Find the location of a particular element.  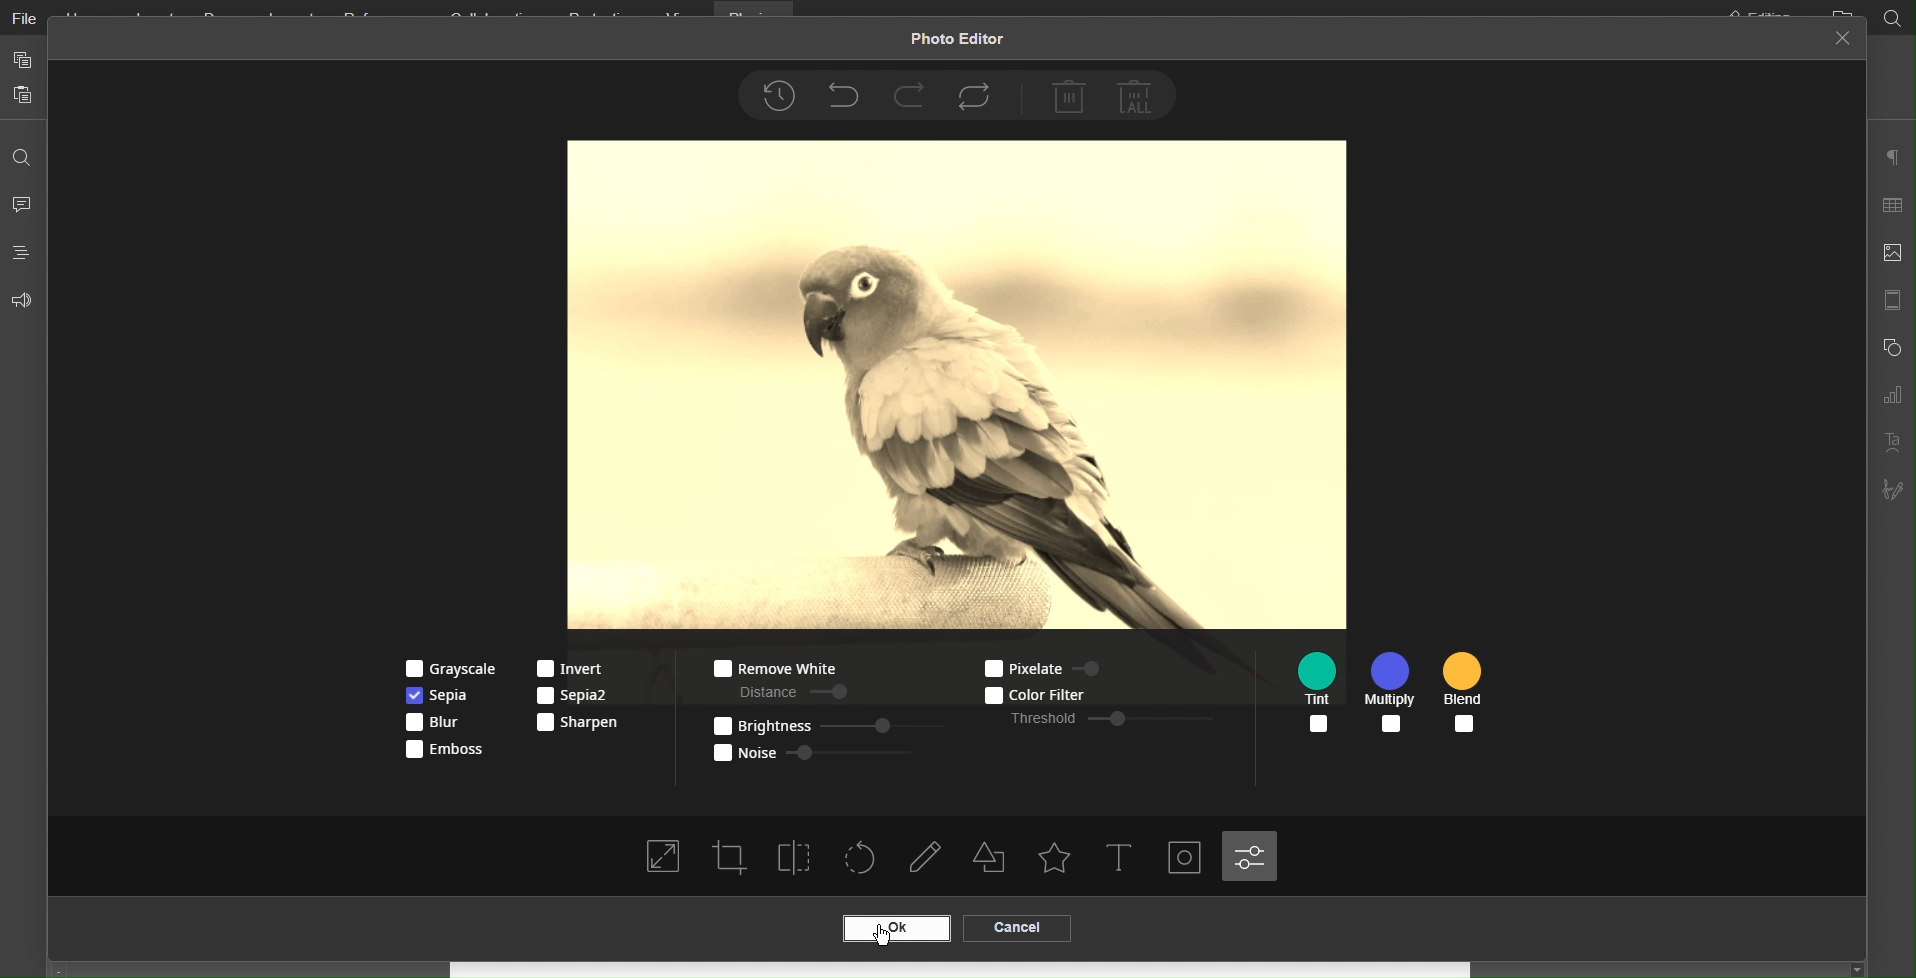

Photo Editor is located at coordinates (956, 41).